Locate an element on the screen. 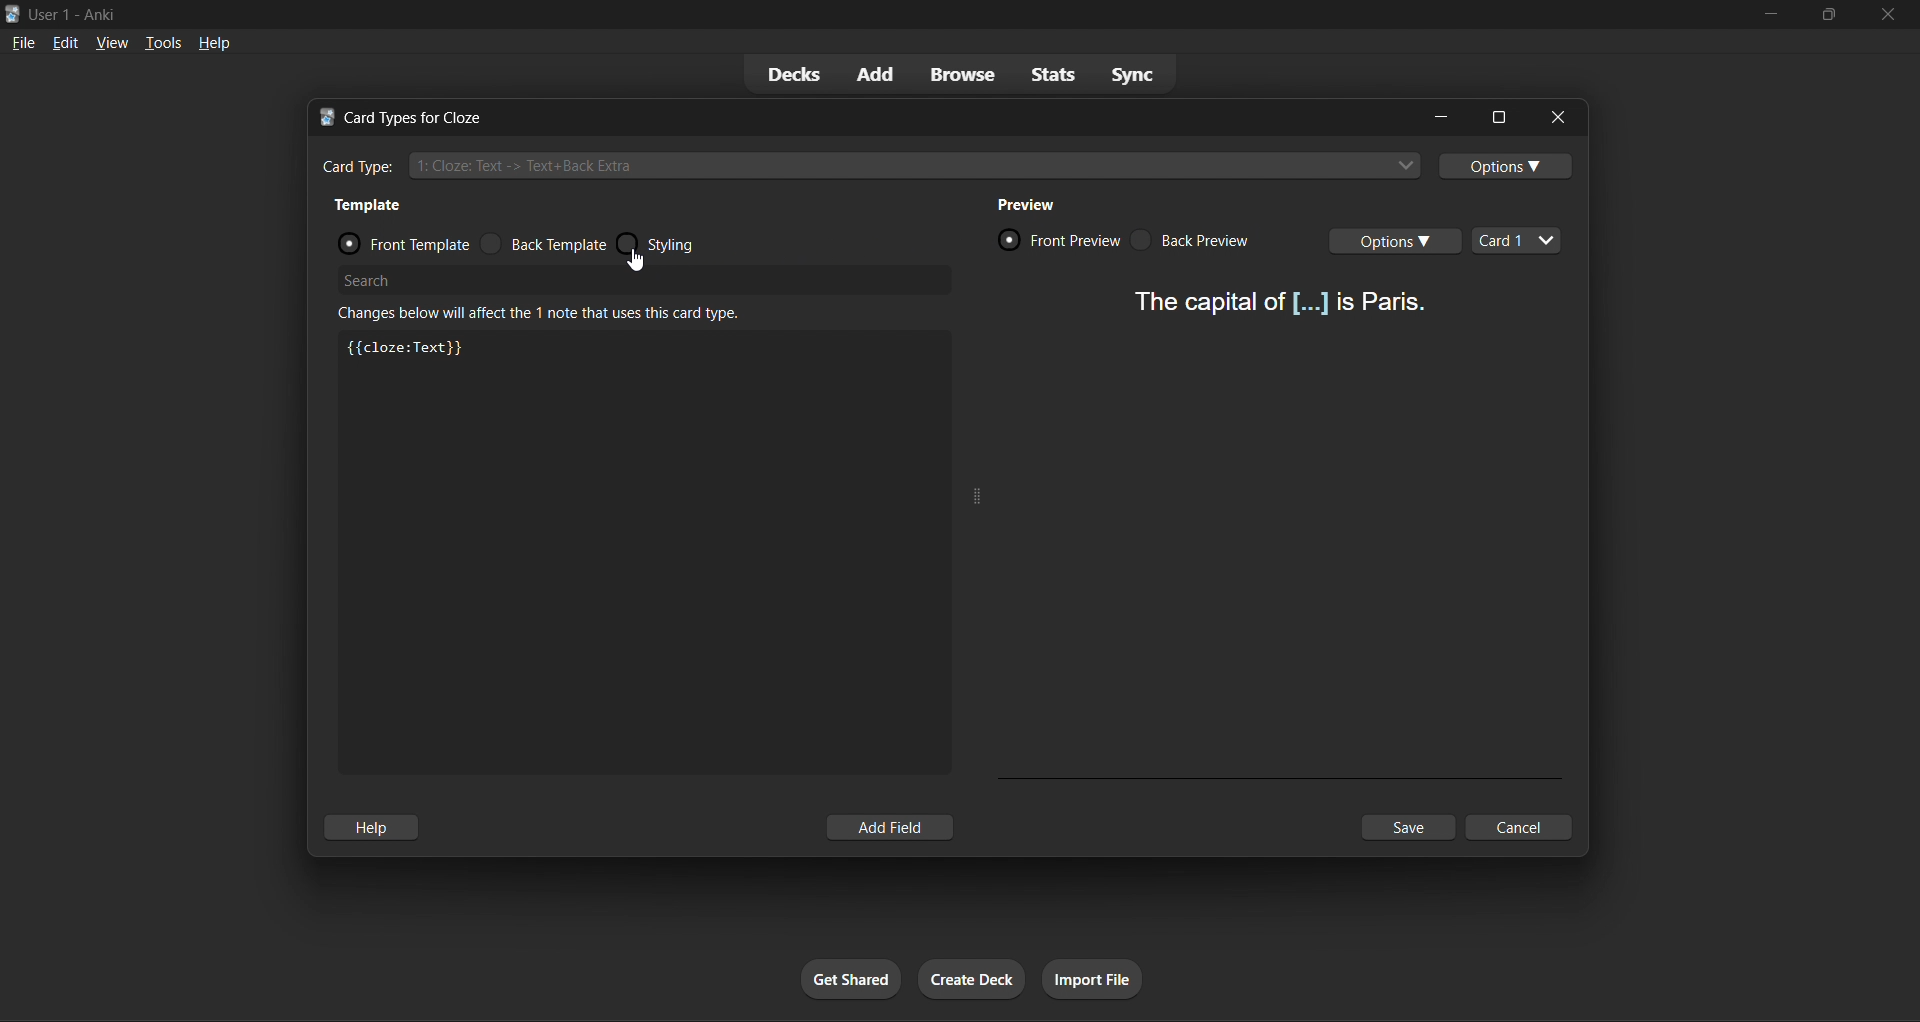  file is located at coordinates (23, 42).